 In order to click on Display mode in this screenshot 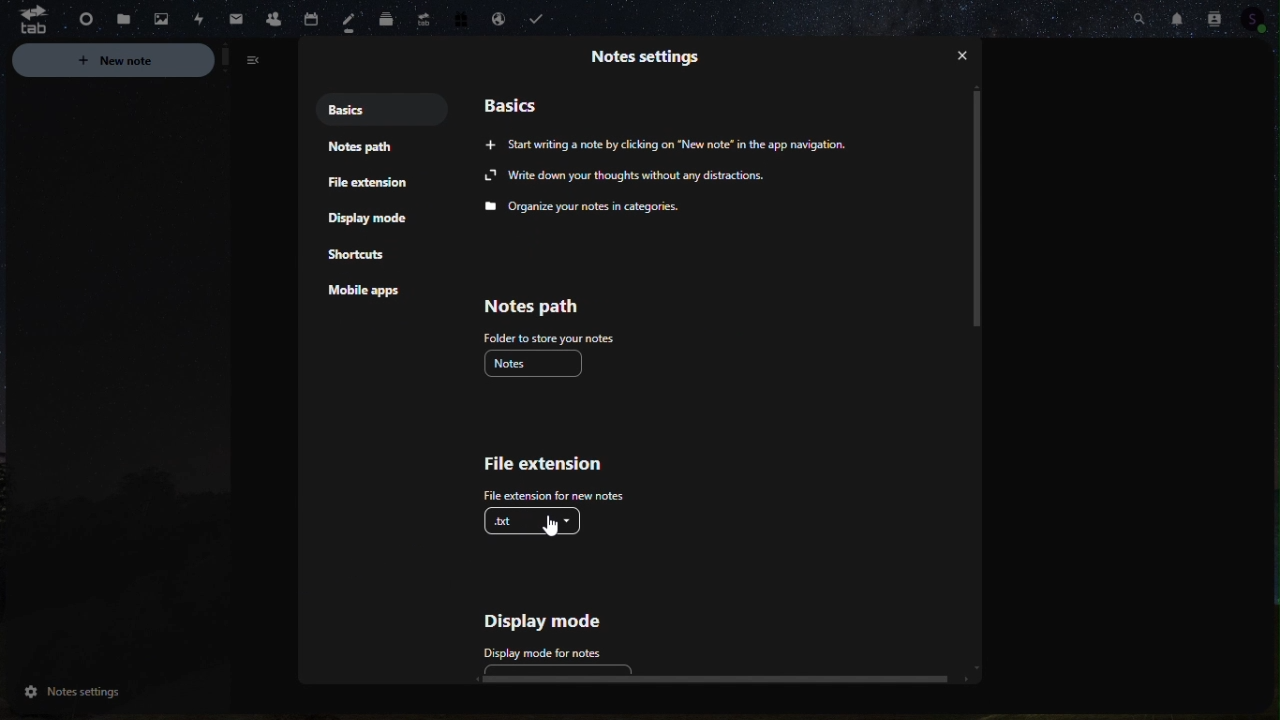, I will do `click(377, 221)`.